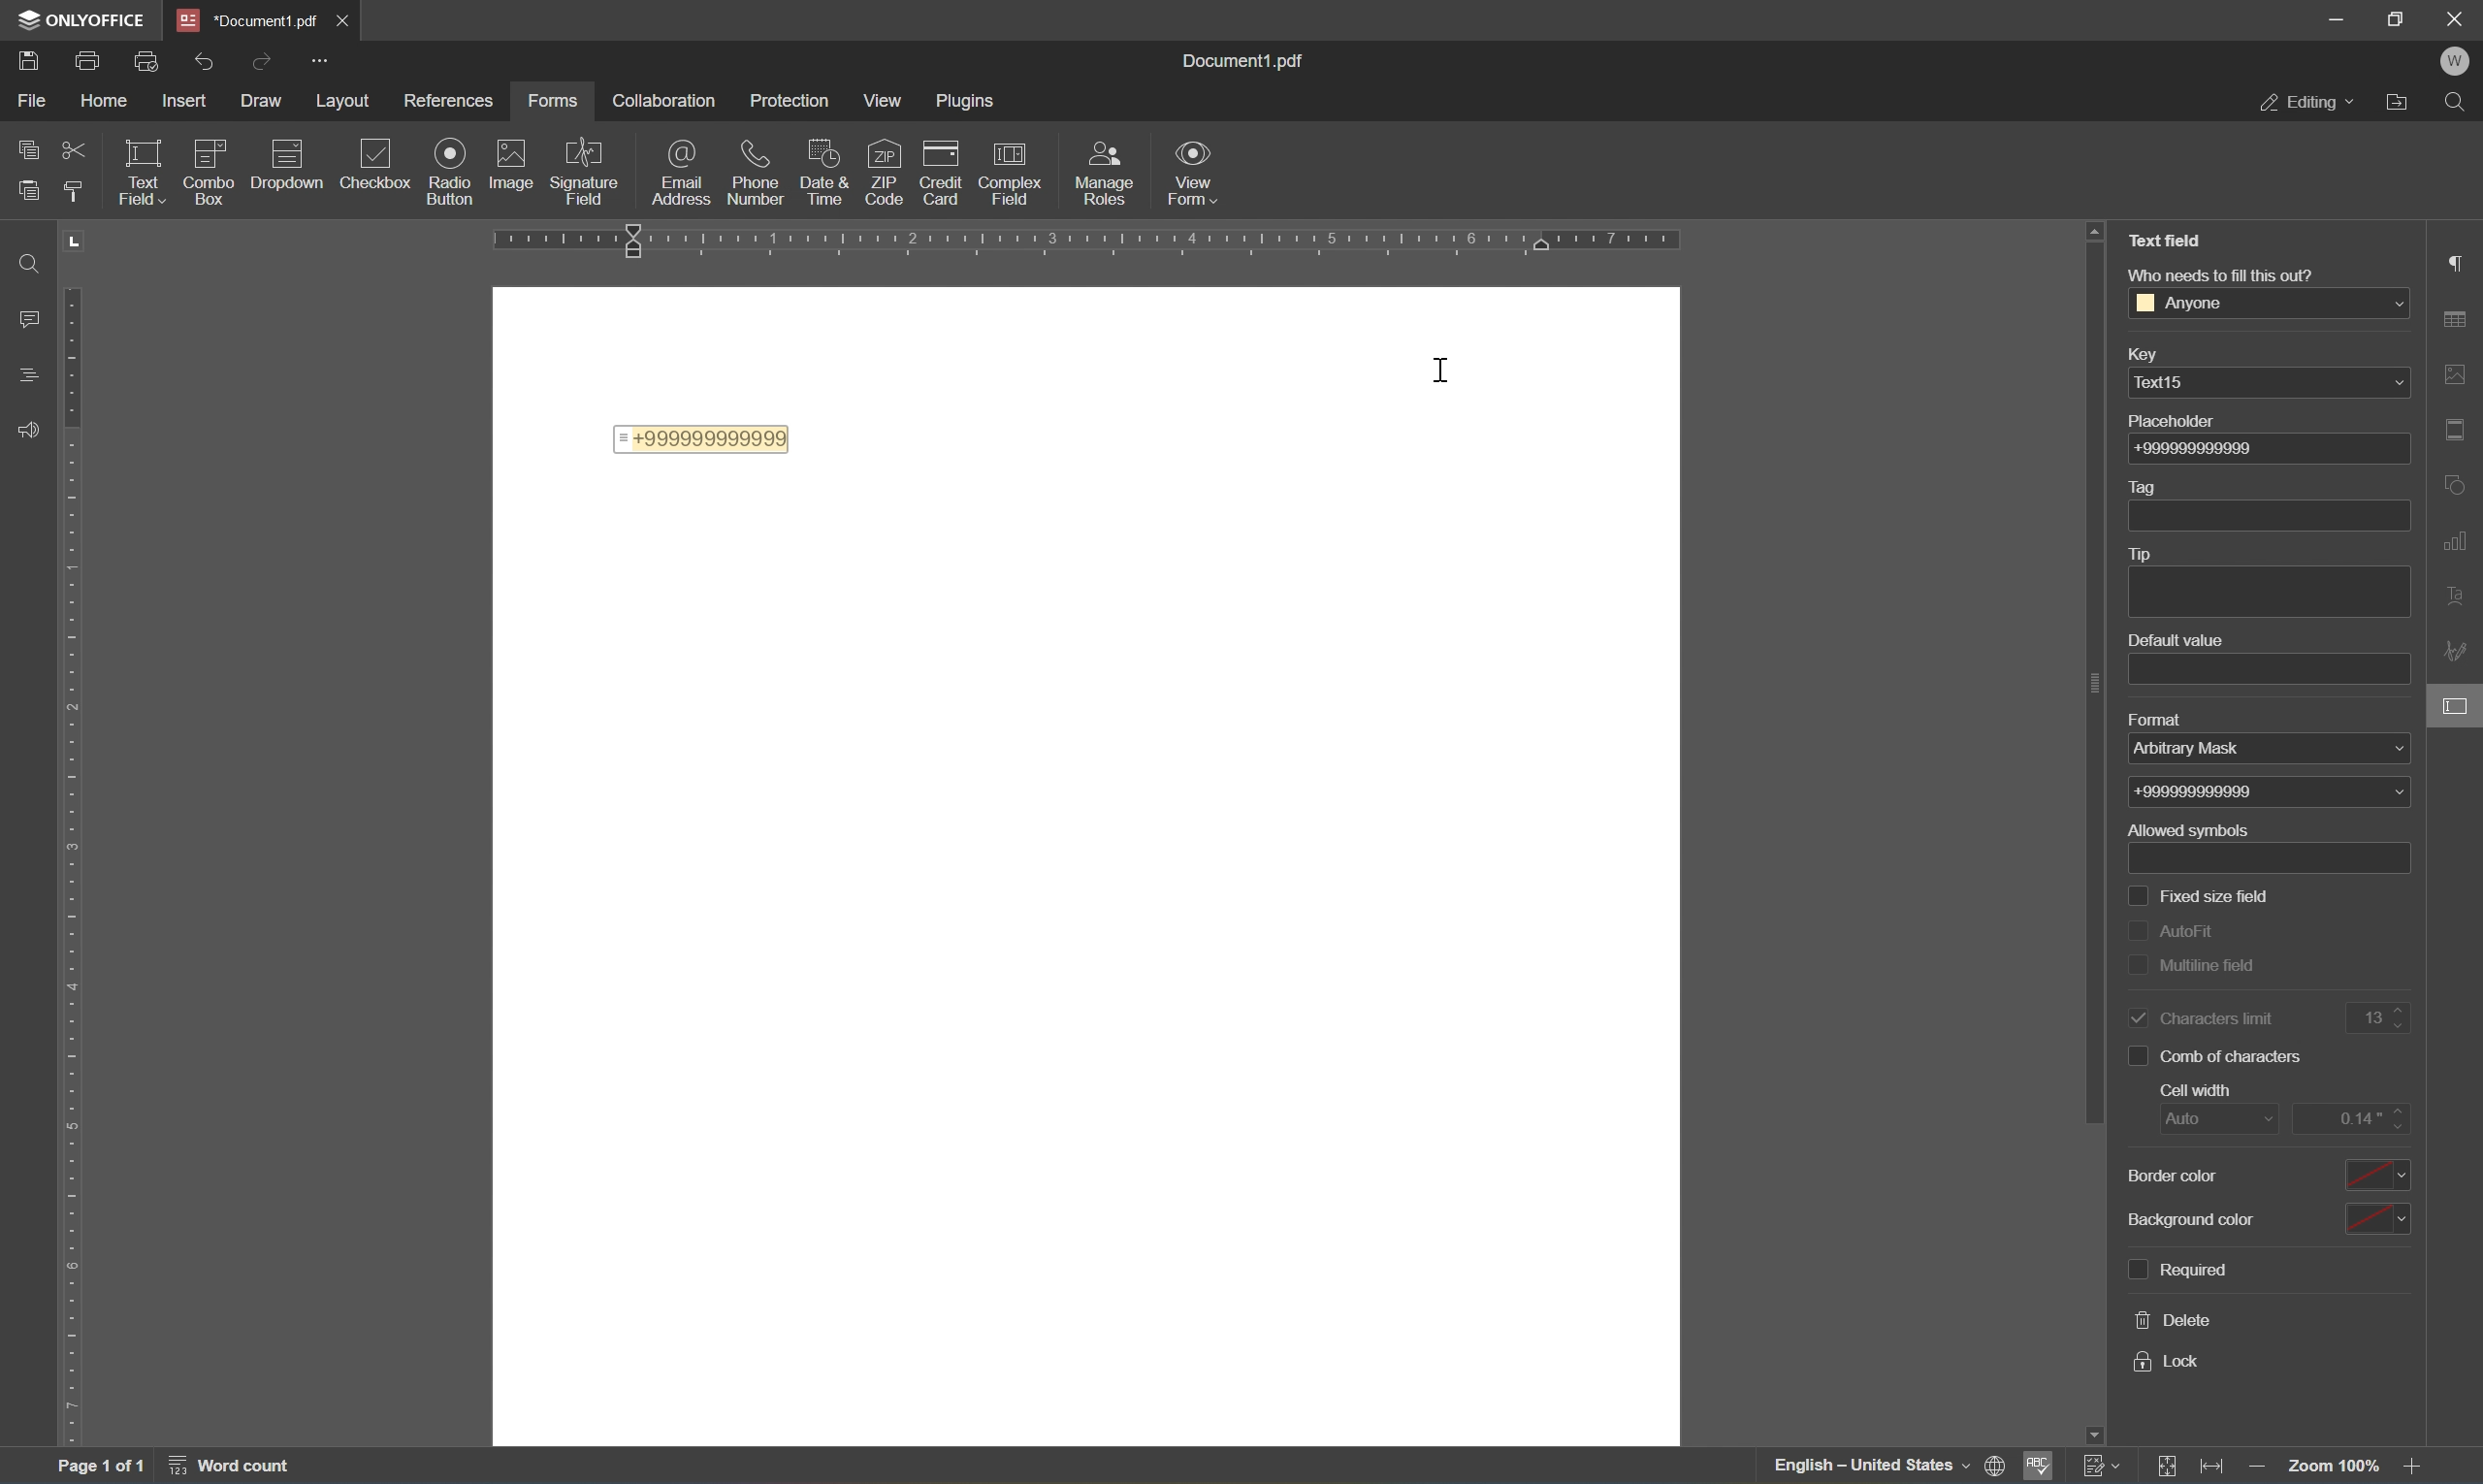  I want to click on plugins, so click(965, 100).